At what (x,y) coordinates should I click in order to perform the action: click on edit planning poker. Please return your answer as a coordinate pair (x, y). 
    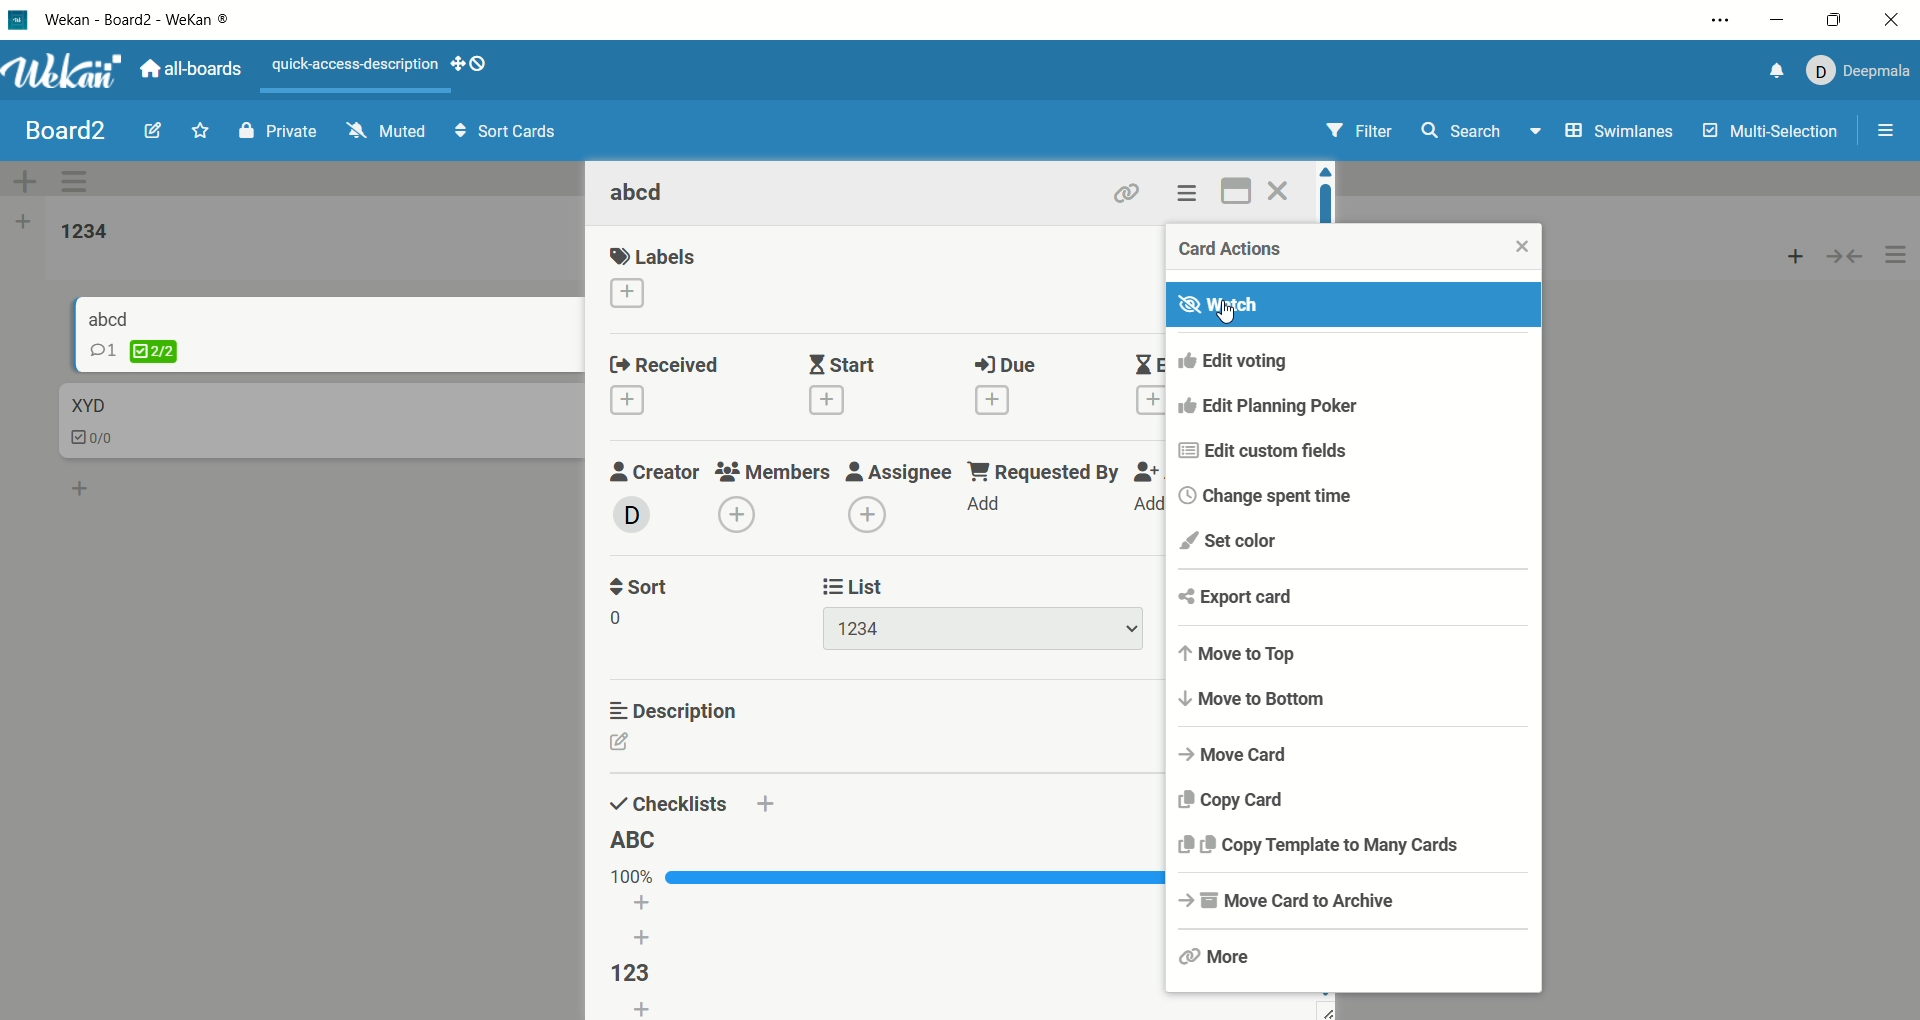
    Looking at the image, I should click on (1352, 413).